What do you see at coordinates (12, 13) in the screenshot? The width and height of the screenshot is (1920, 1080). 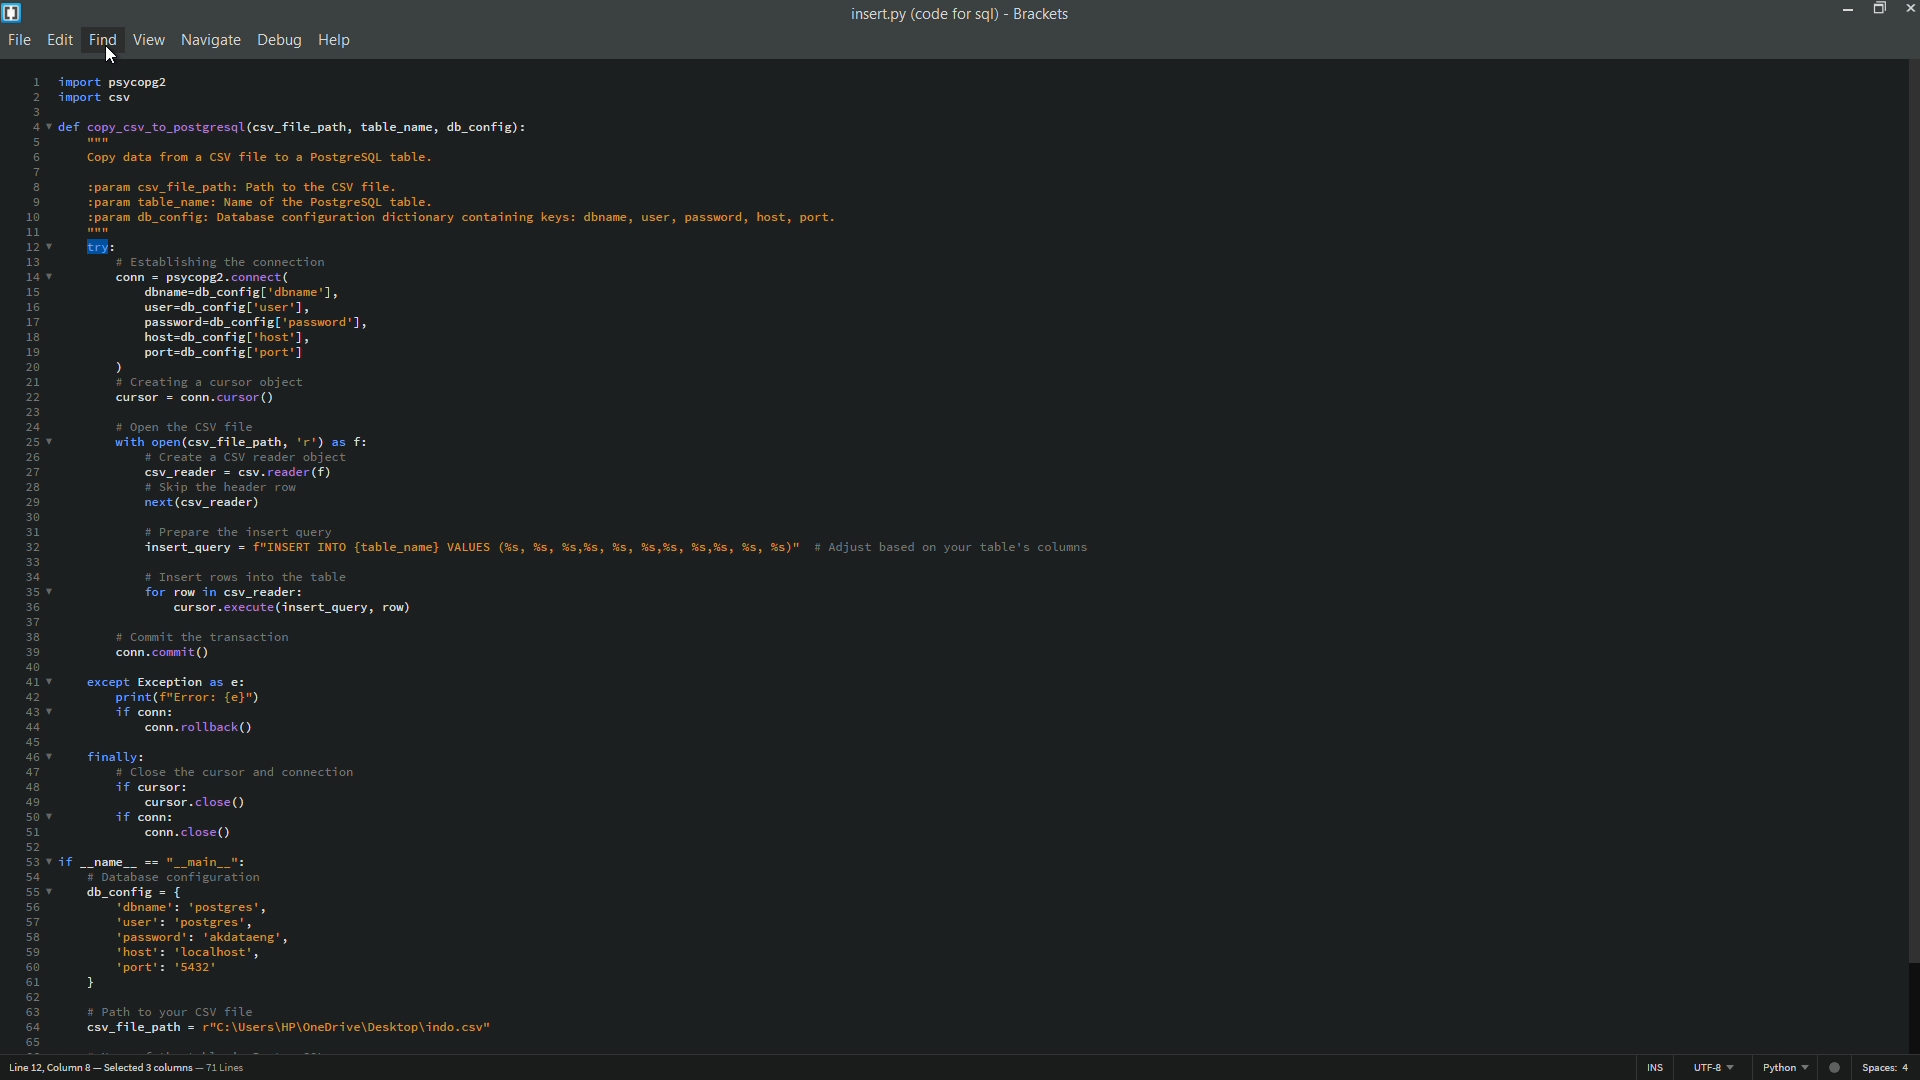 I see `app icon` at bounding box center [12, 13].